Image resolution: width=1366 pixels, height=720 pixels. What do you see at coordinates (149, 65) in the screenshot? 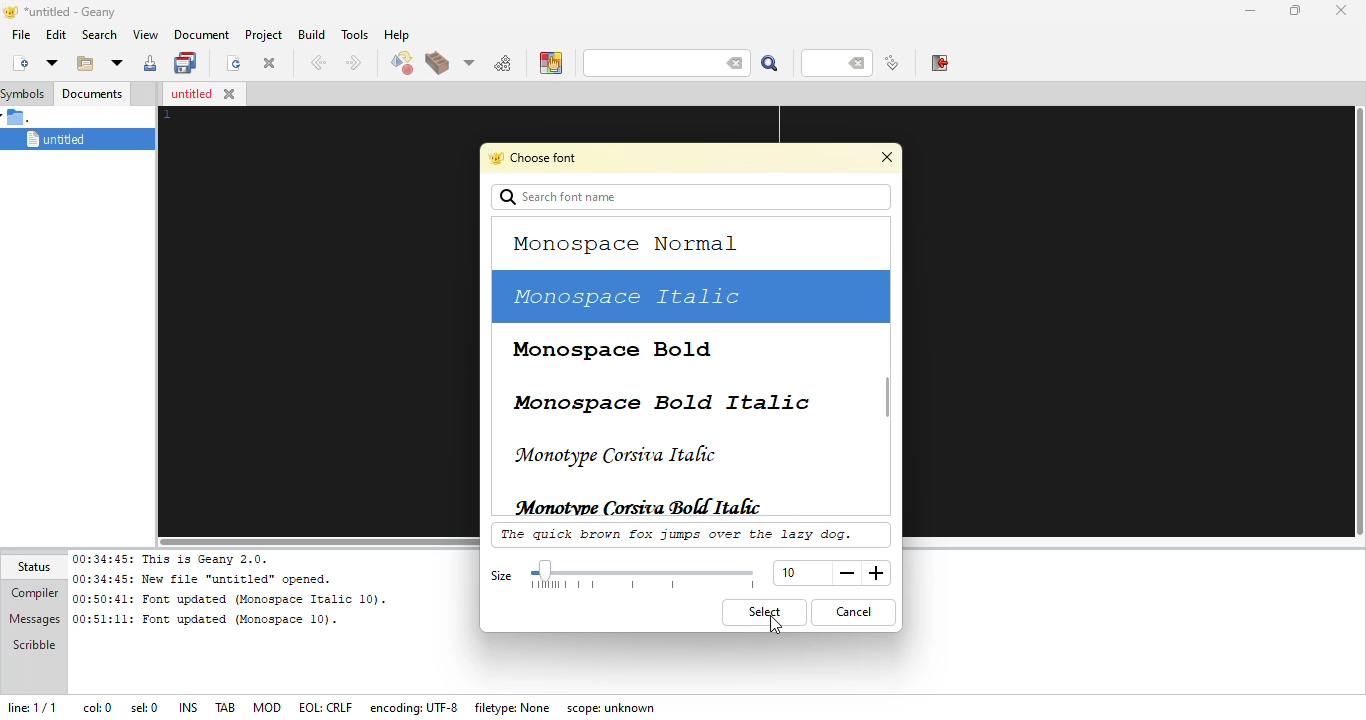
I see `save` at bounding box center [149, 65].